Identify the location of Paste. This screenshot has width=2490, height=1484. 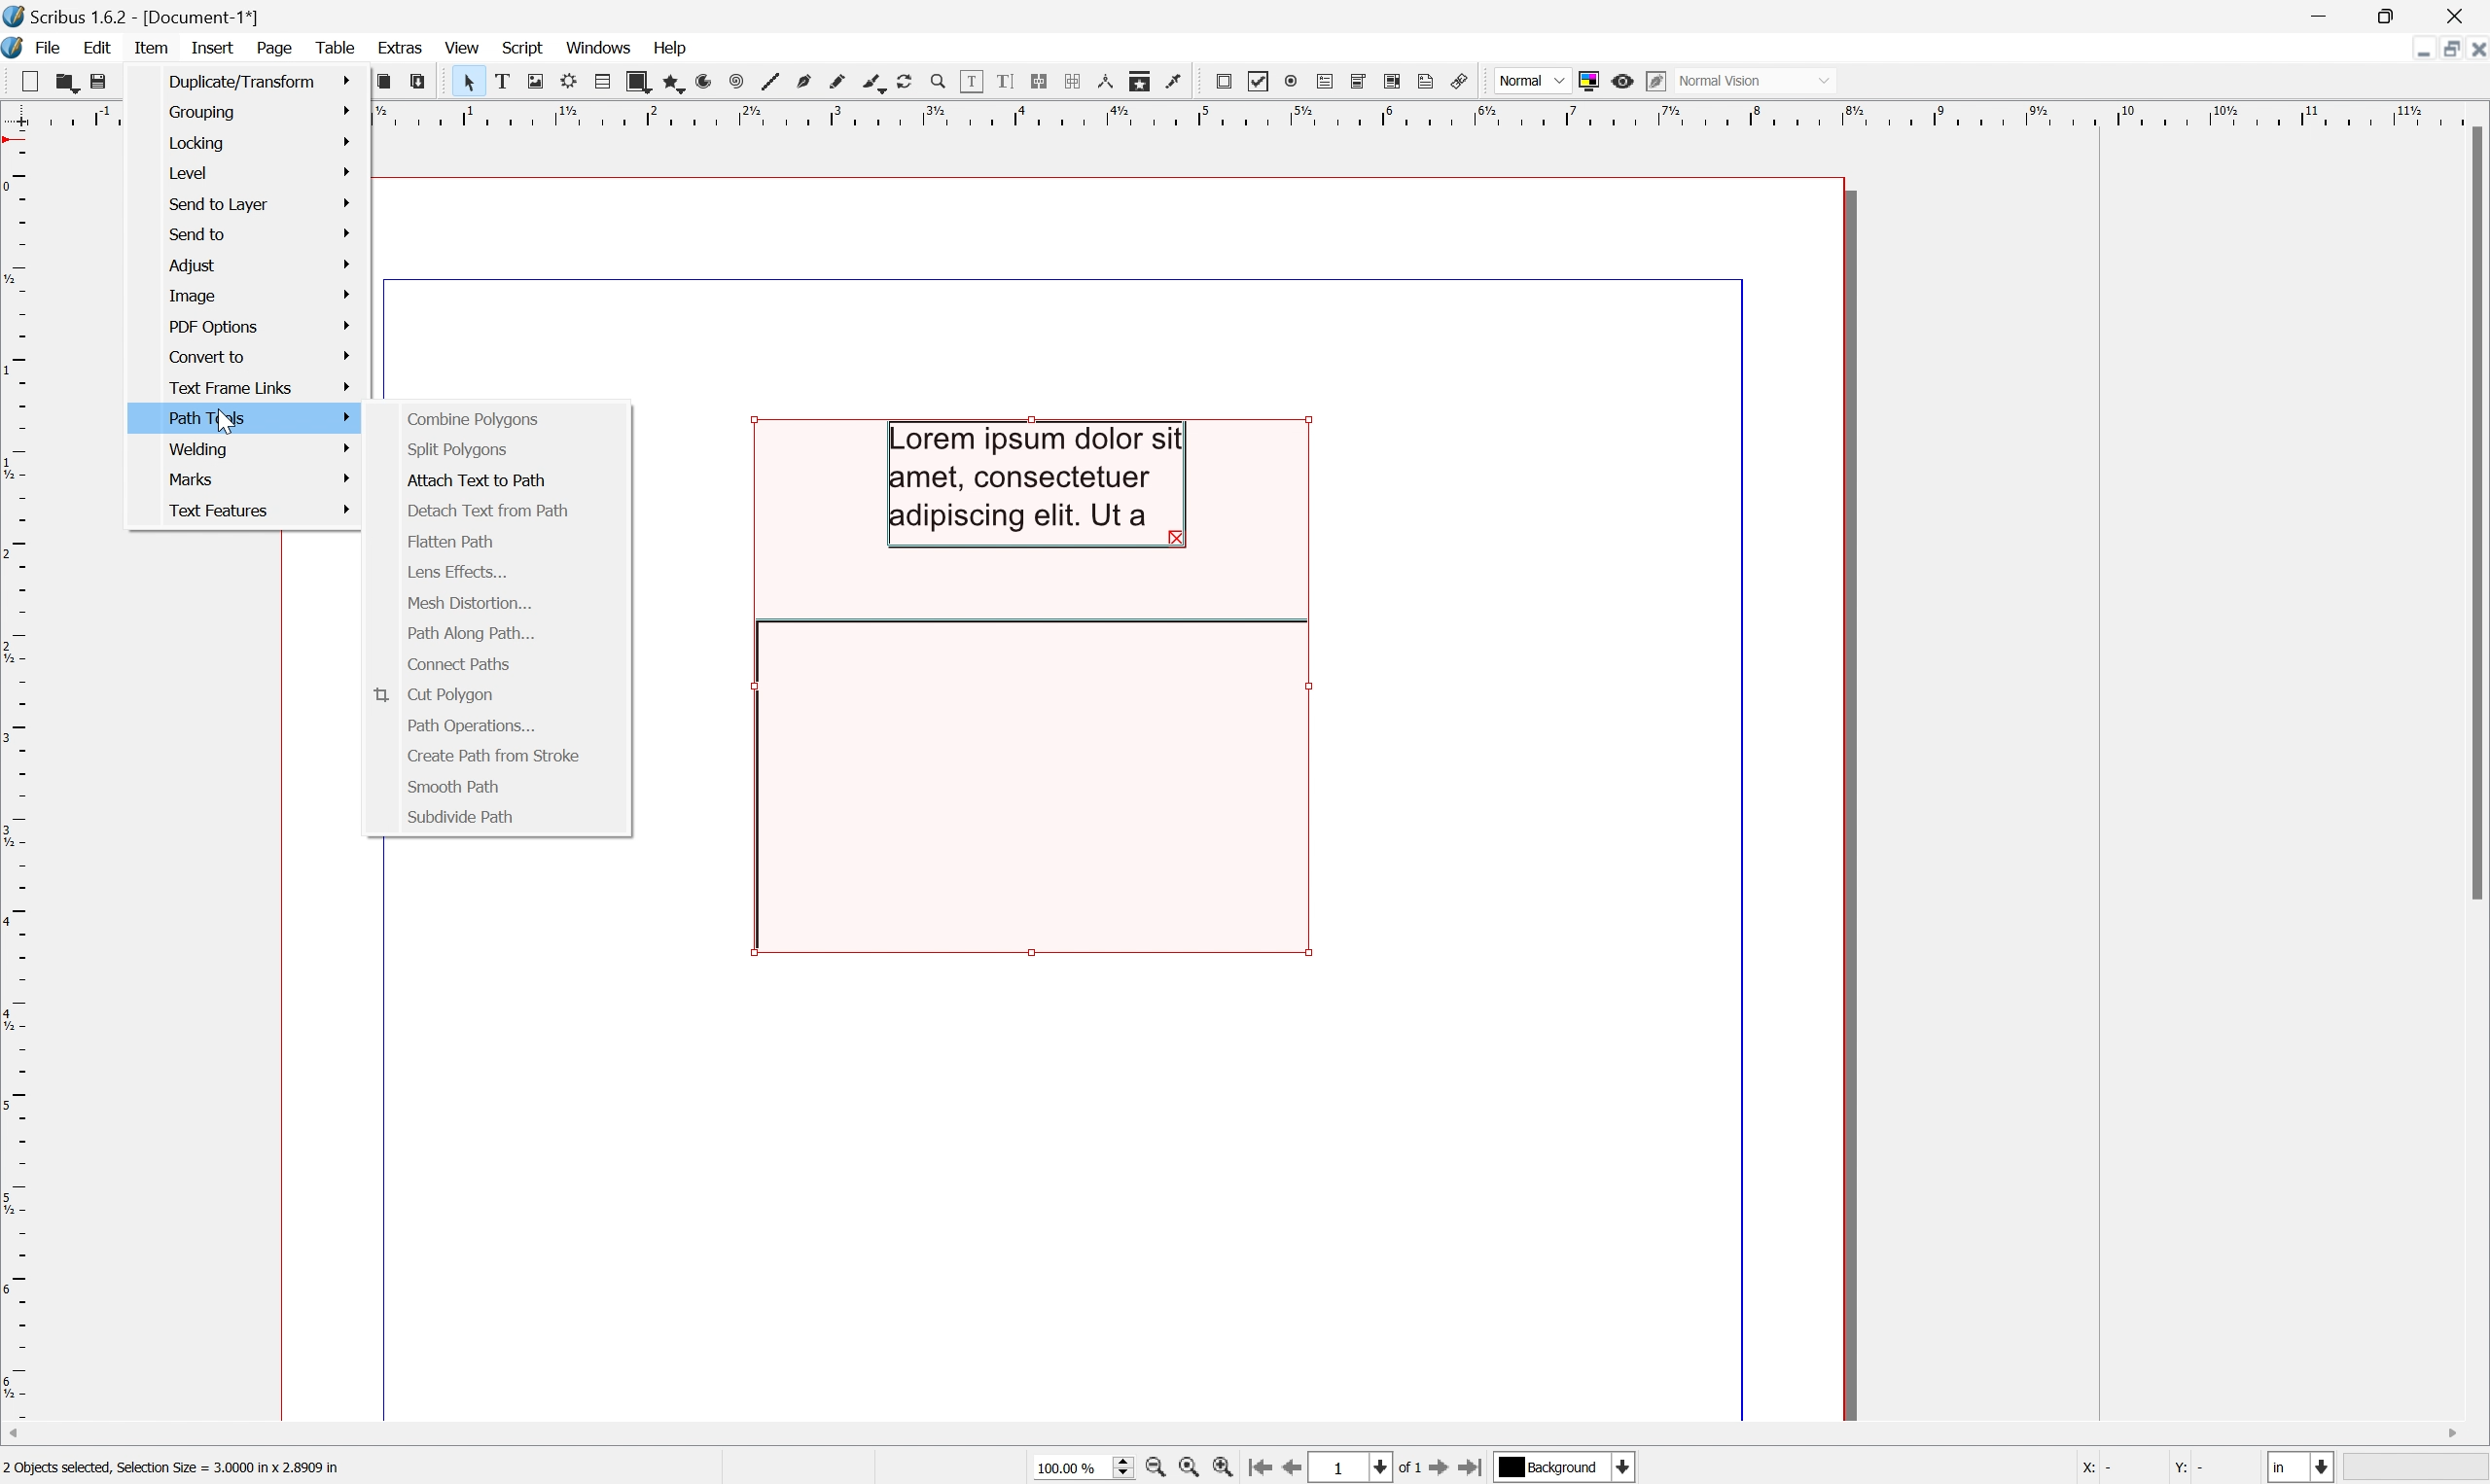
(419, 82).